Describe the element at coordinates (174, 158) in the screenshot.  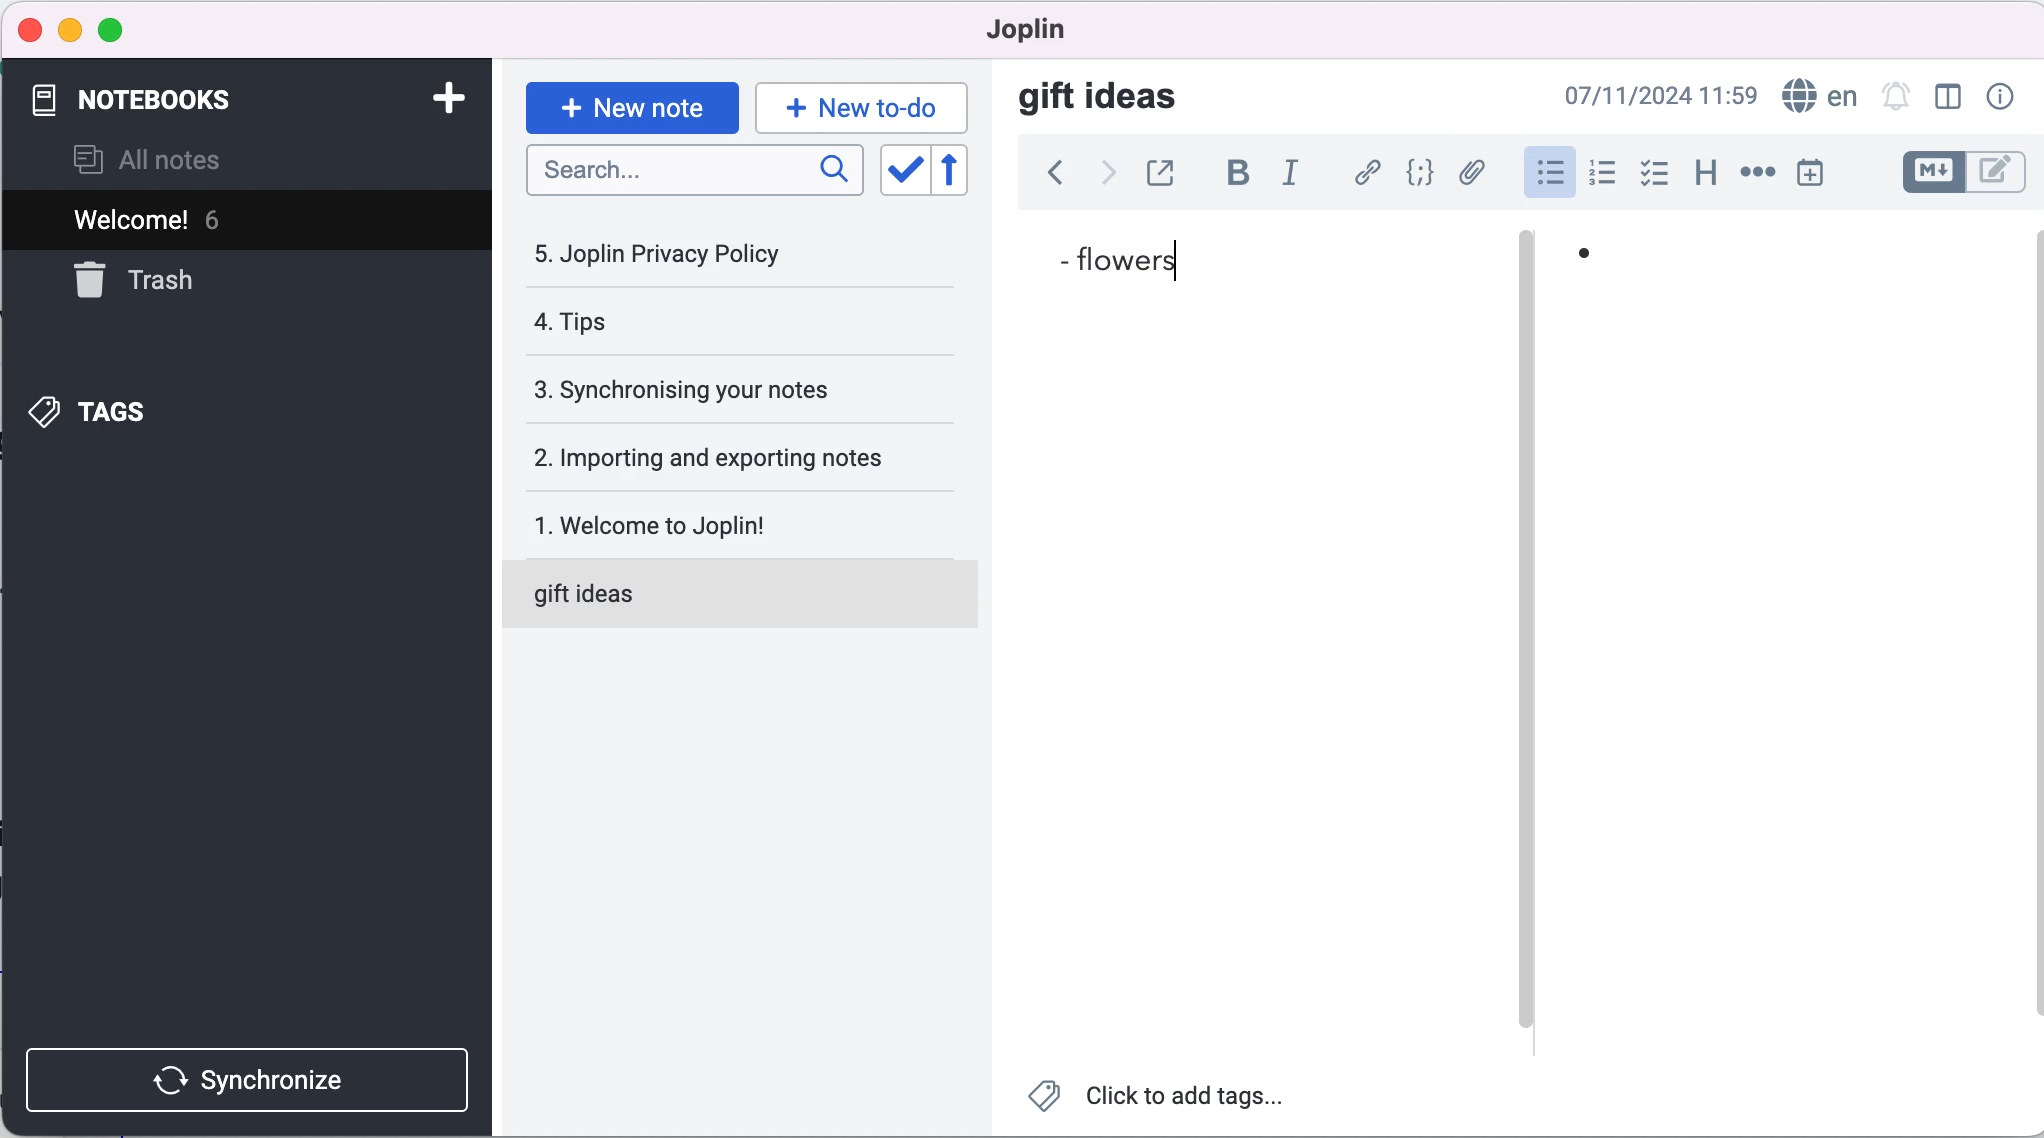
I see `all notes` at that location.